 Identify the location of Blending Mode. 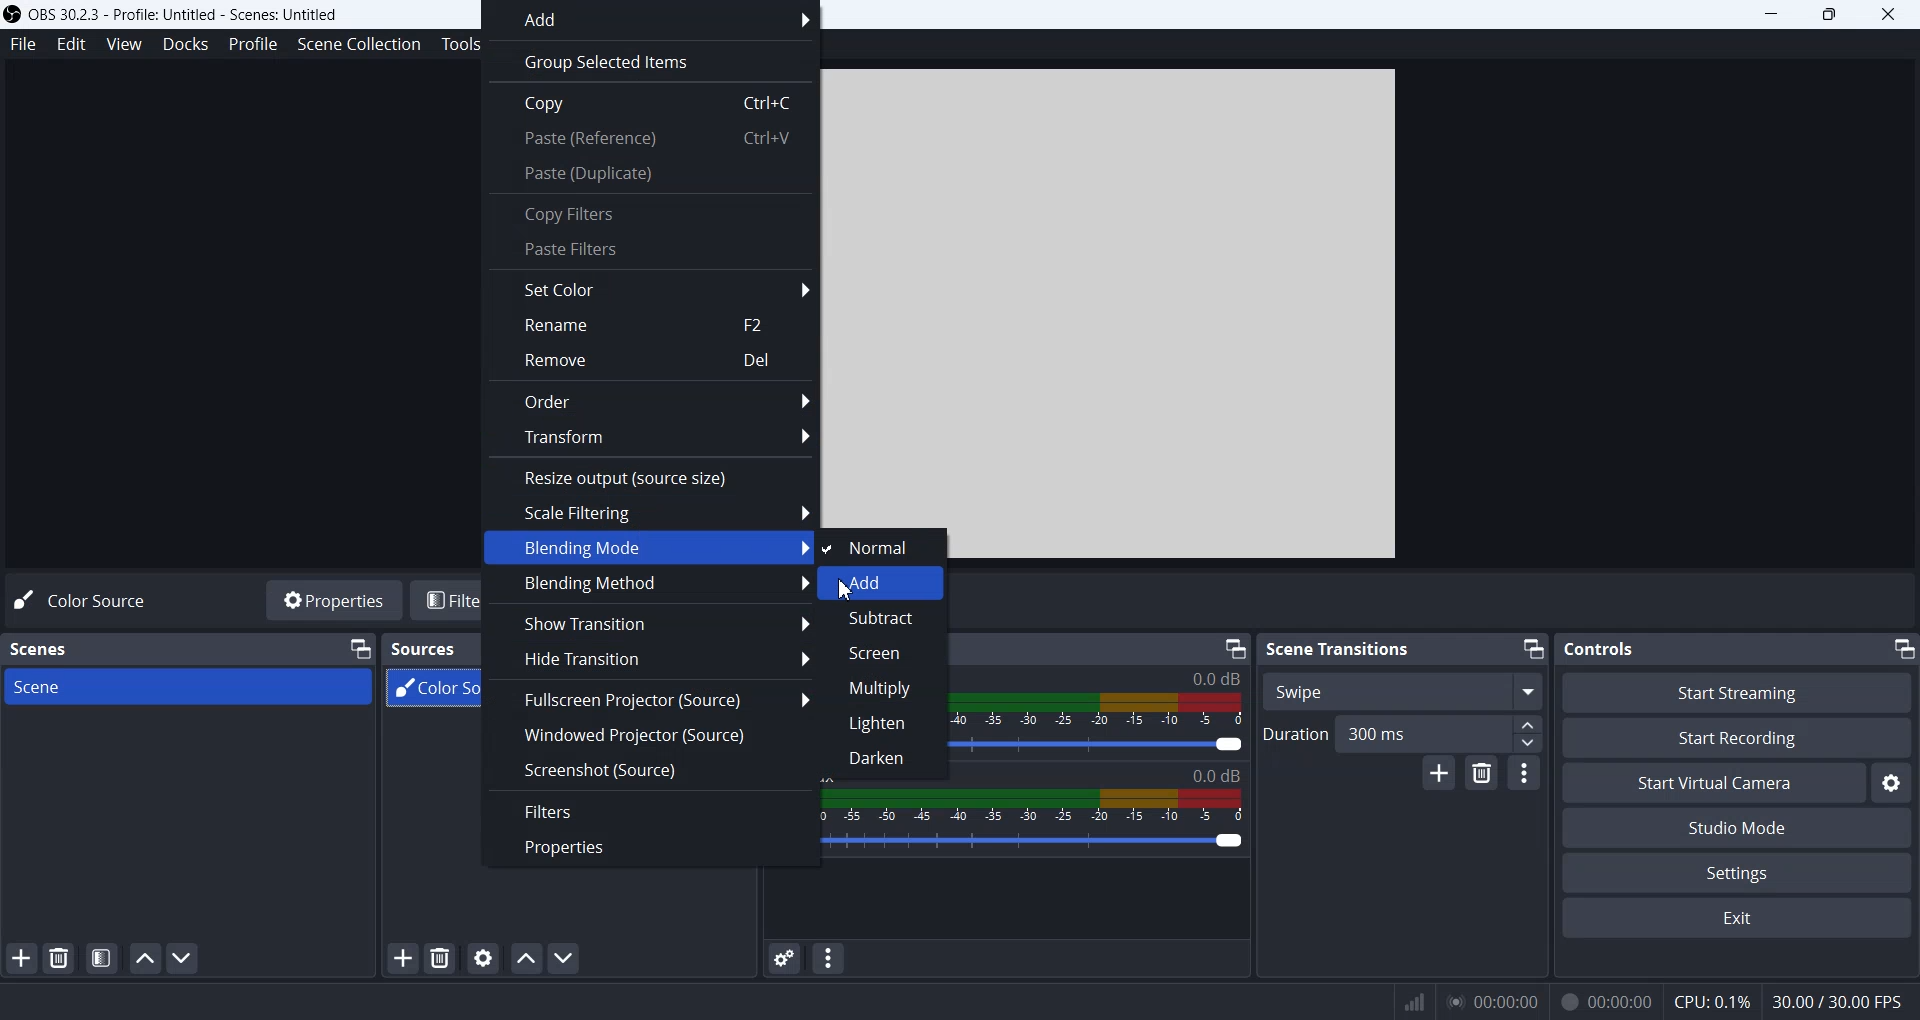
(648, 548).